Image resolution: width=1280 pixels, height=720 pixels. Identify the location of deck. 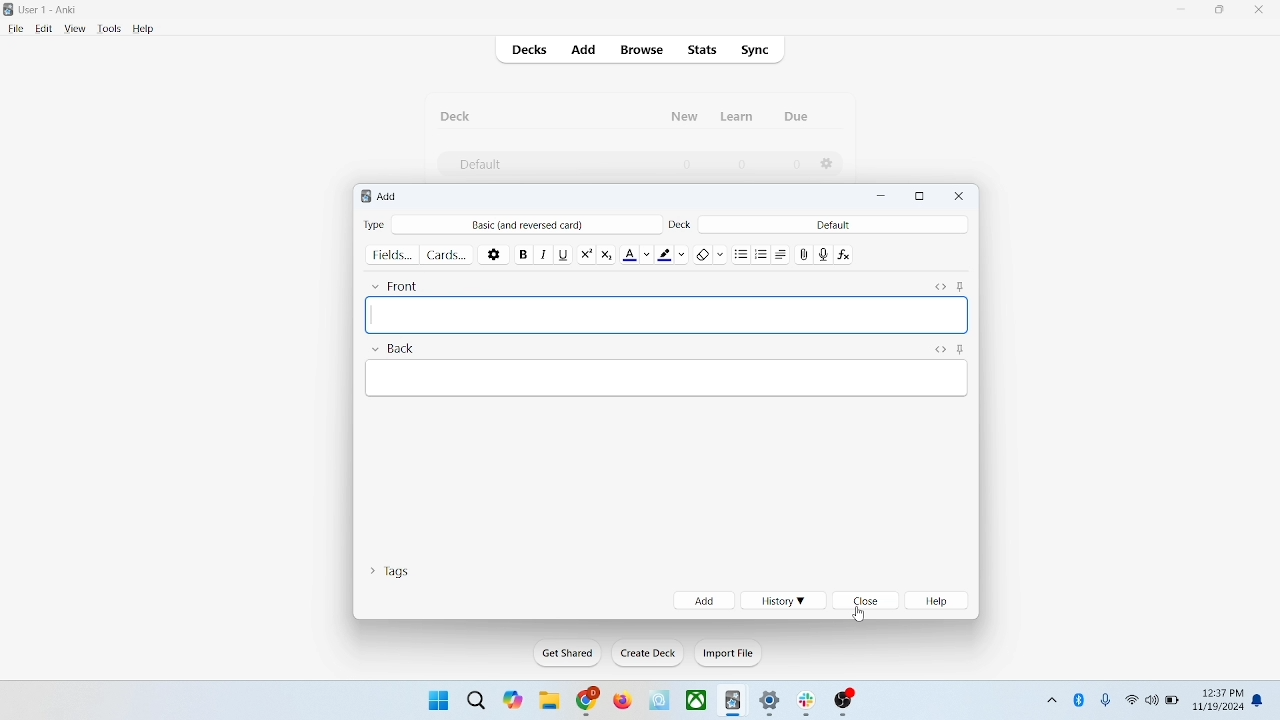
(458, 116).